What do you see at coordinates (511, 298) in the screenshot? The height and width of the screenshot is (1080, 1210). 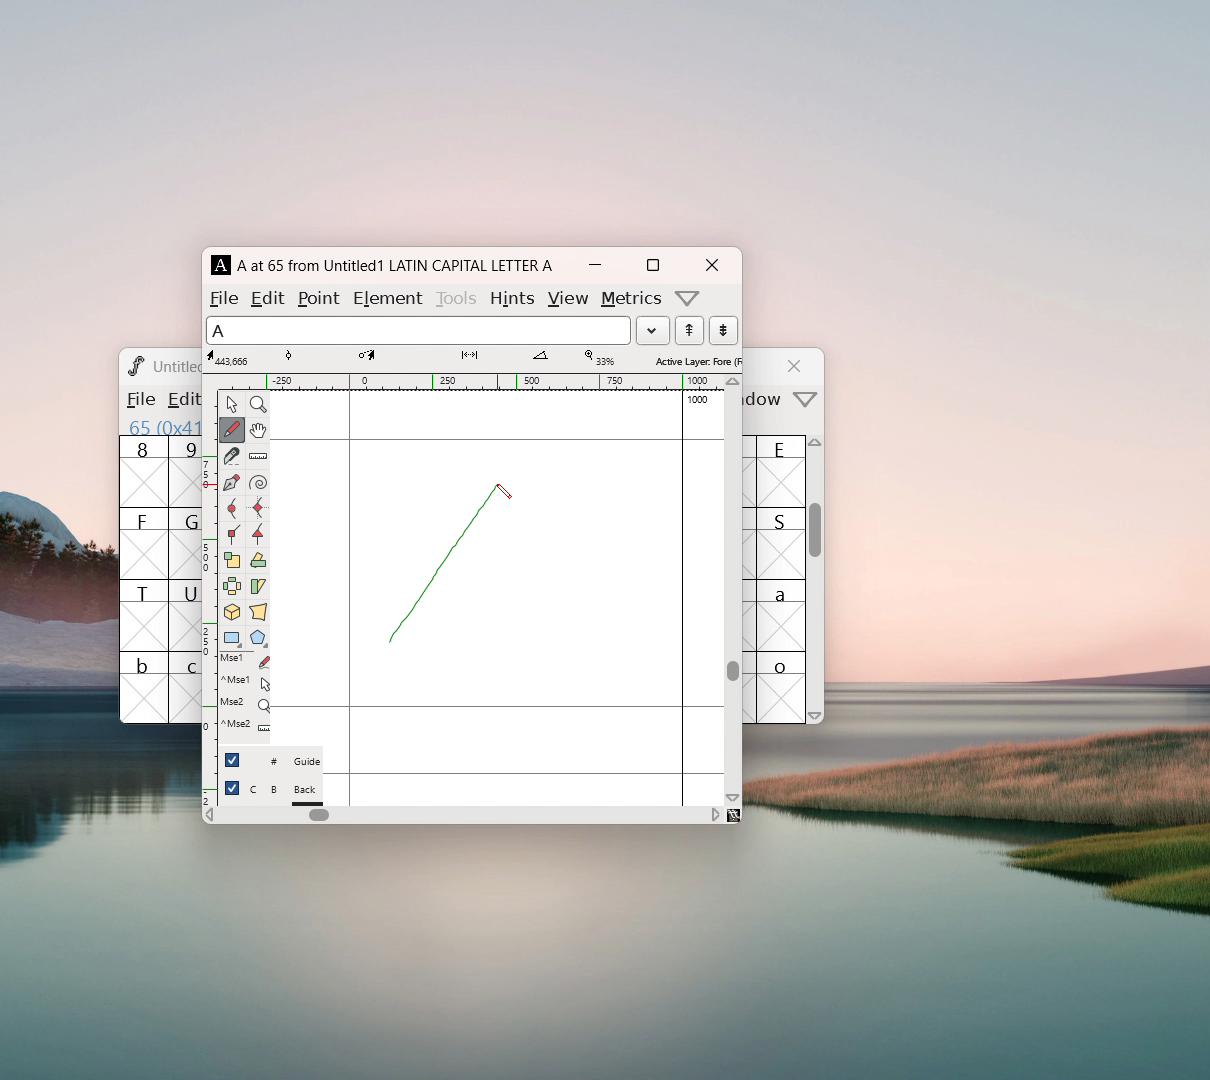 I see `hints` at bounding box center [511, 298].